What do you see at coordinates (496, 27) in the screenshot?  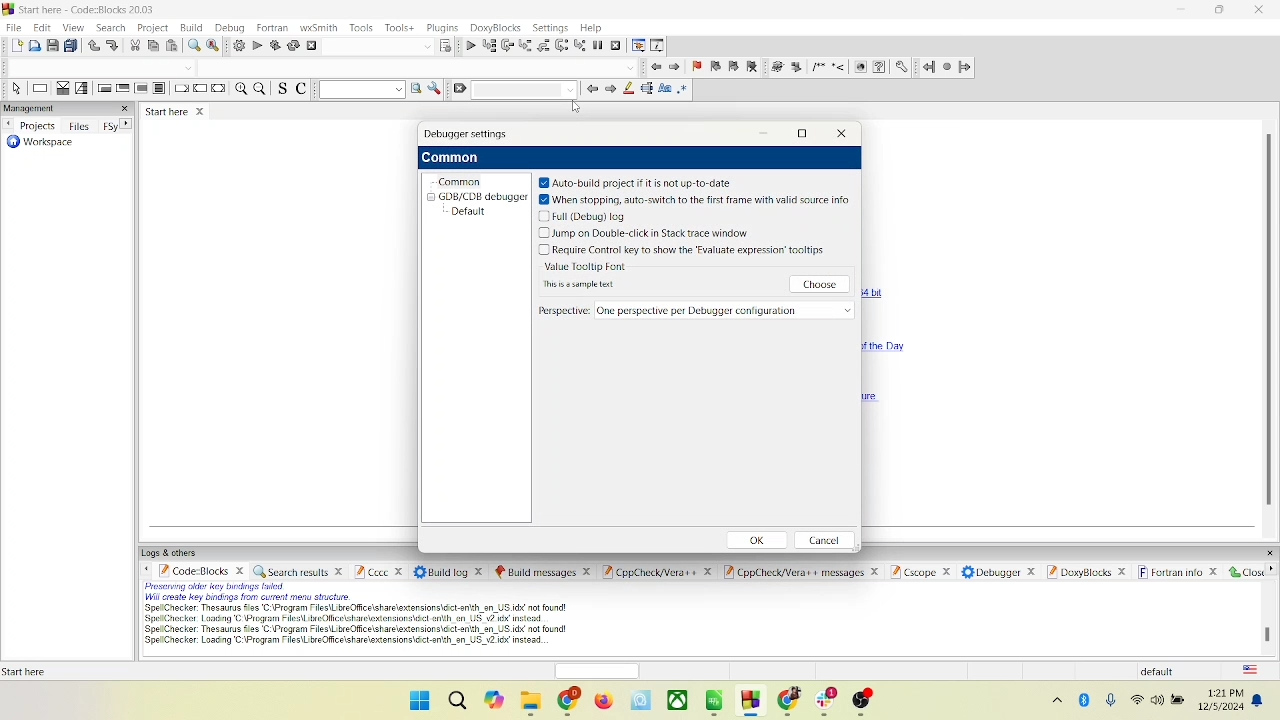 I see `doxyblocks` at bounding box center [496, 27].